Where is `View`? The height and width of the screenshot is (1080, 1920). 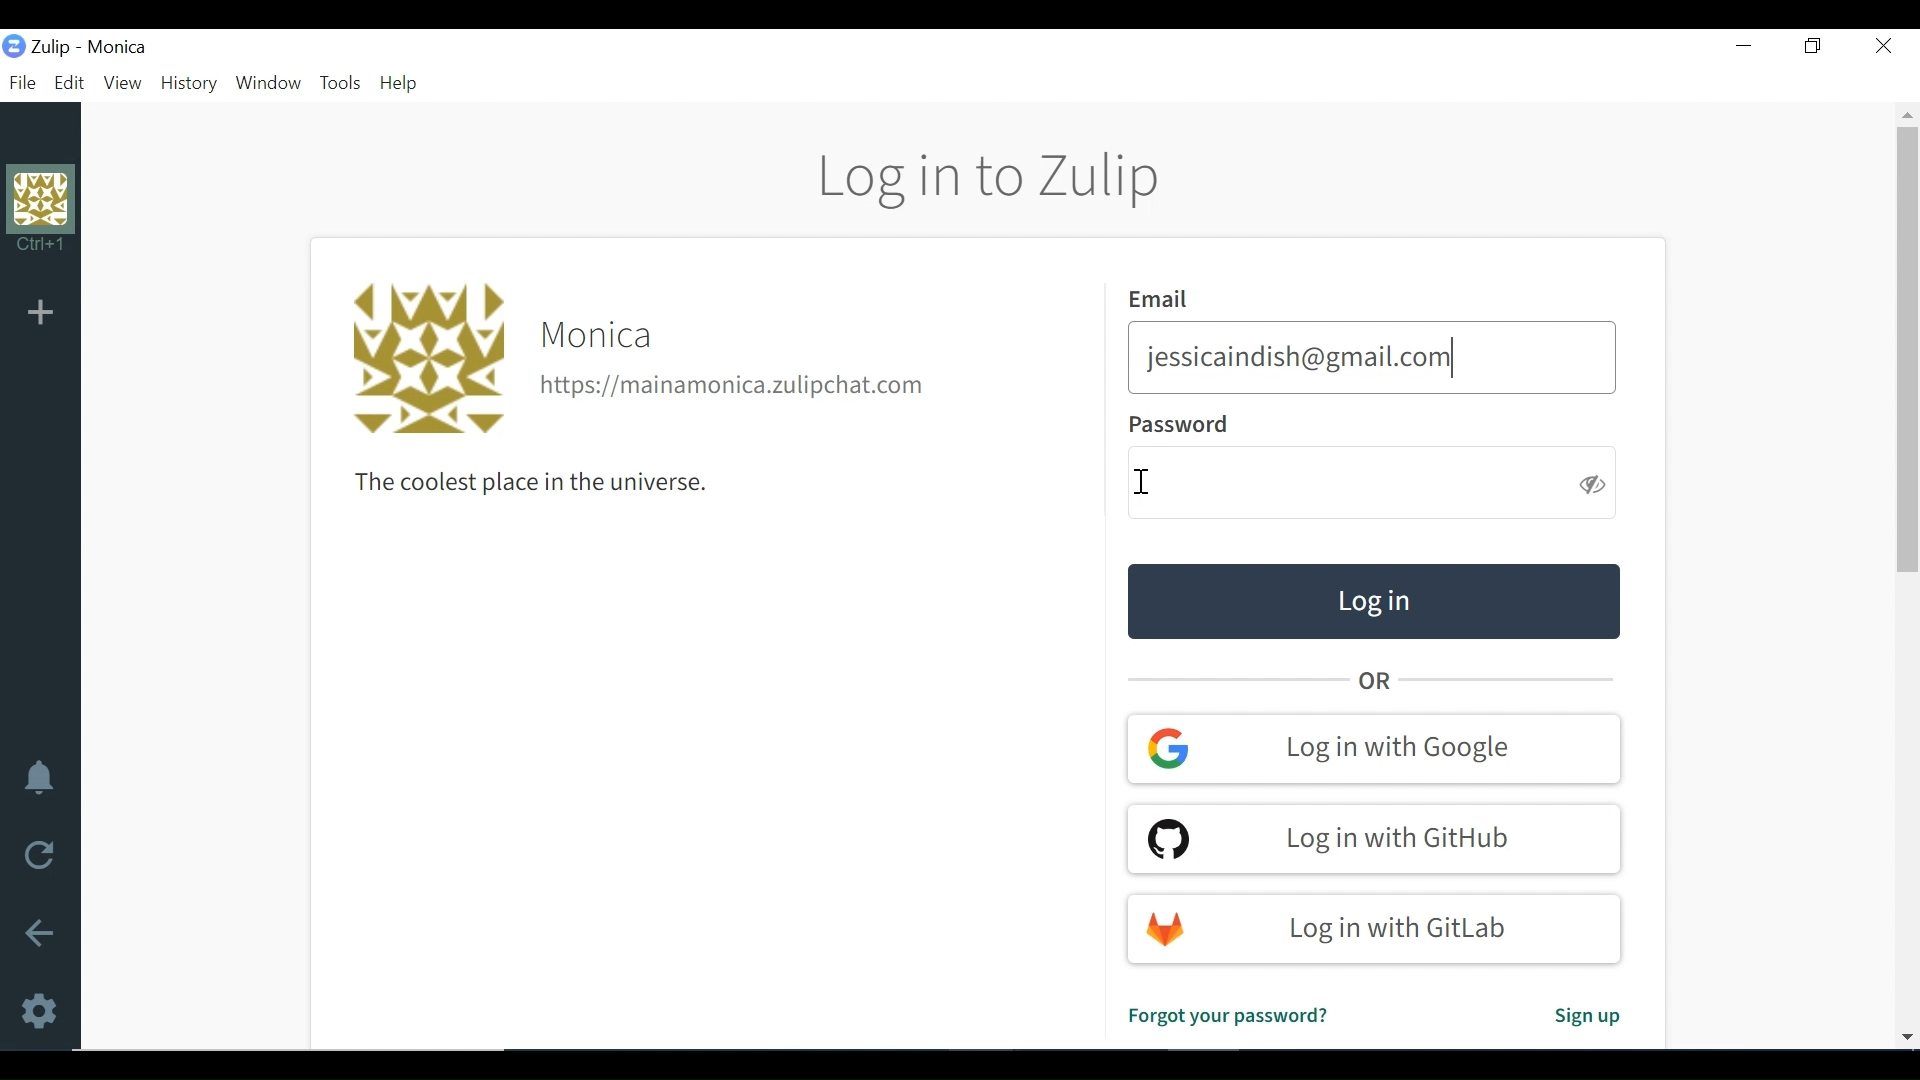
View is located at coordinates (122, 83).